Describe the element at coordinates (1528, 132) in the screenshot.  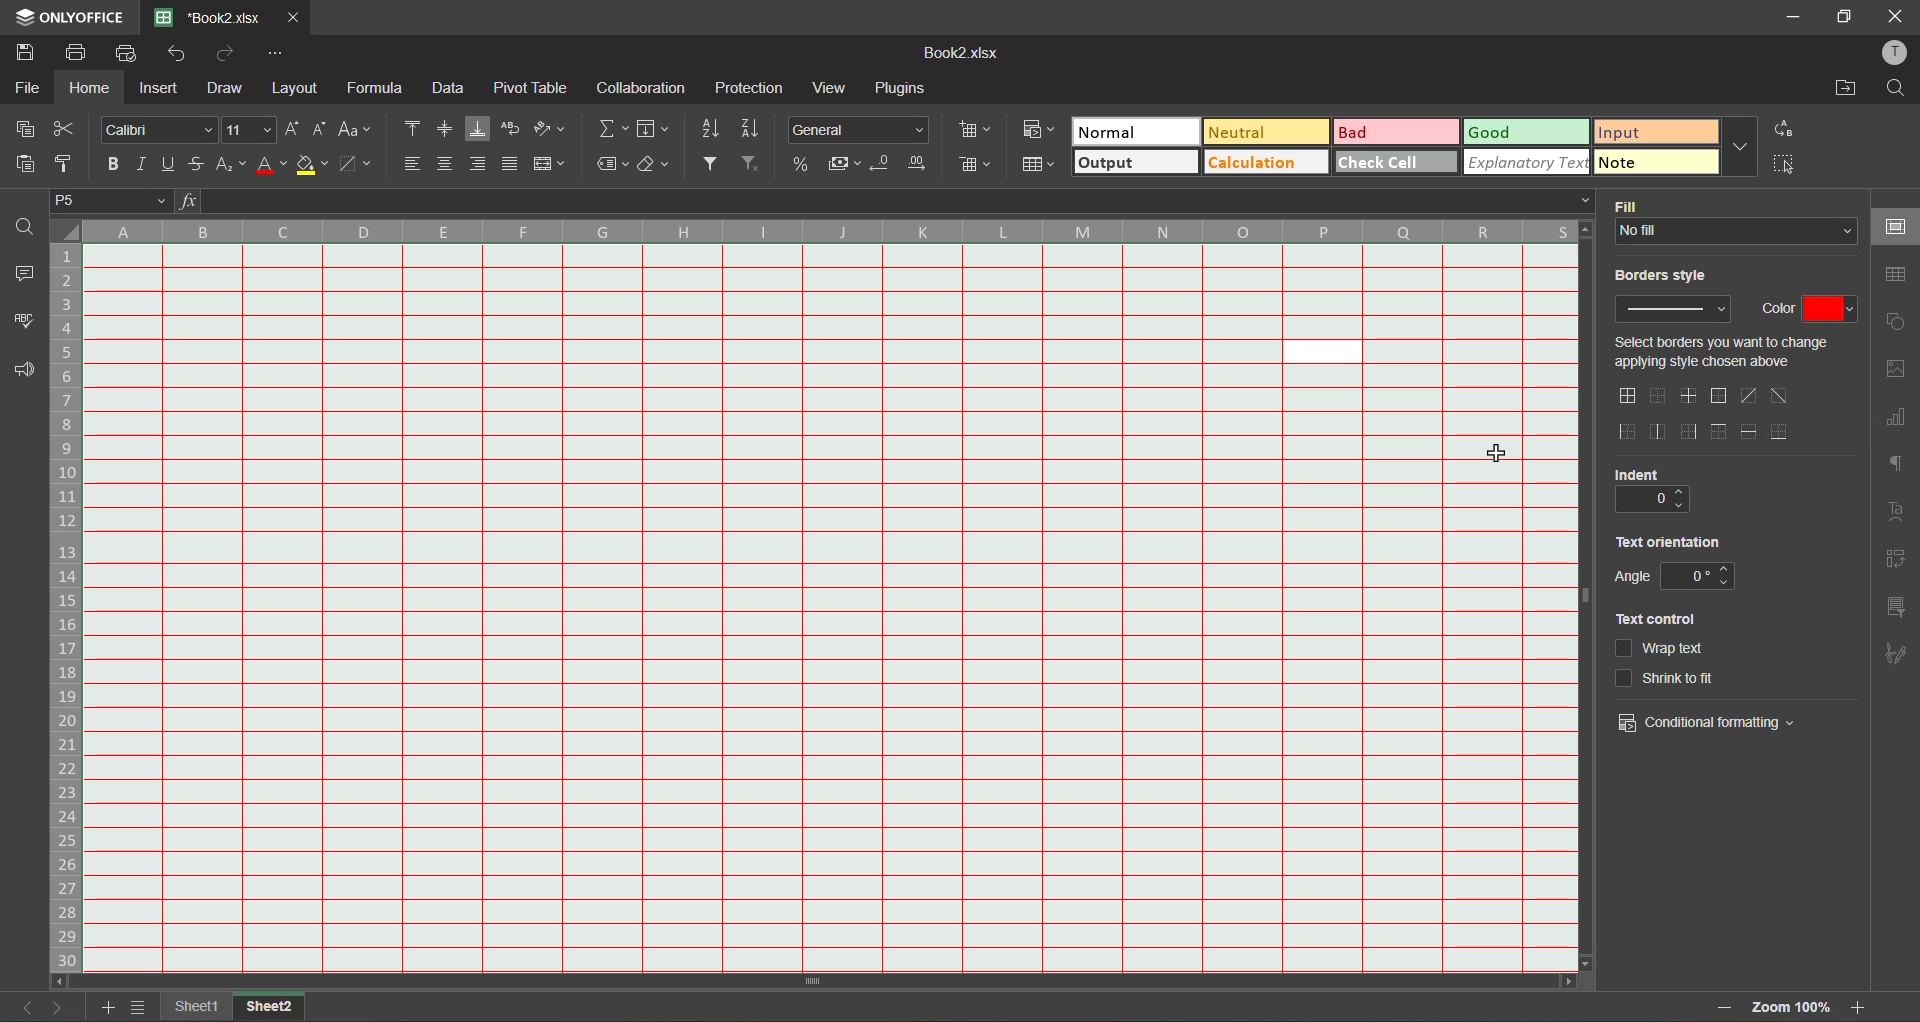
I see `good` at that location.